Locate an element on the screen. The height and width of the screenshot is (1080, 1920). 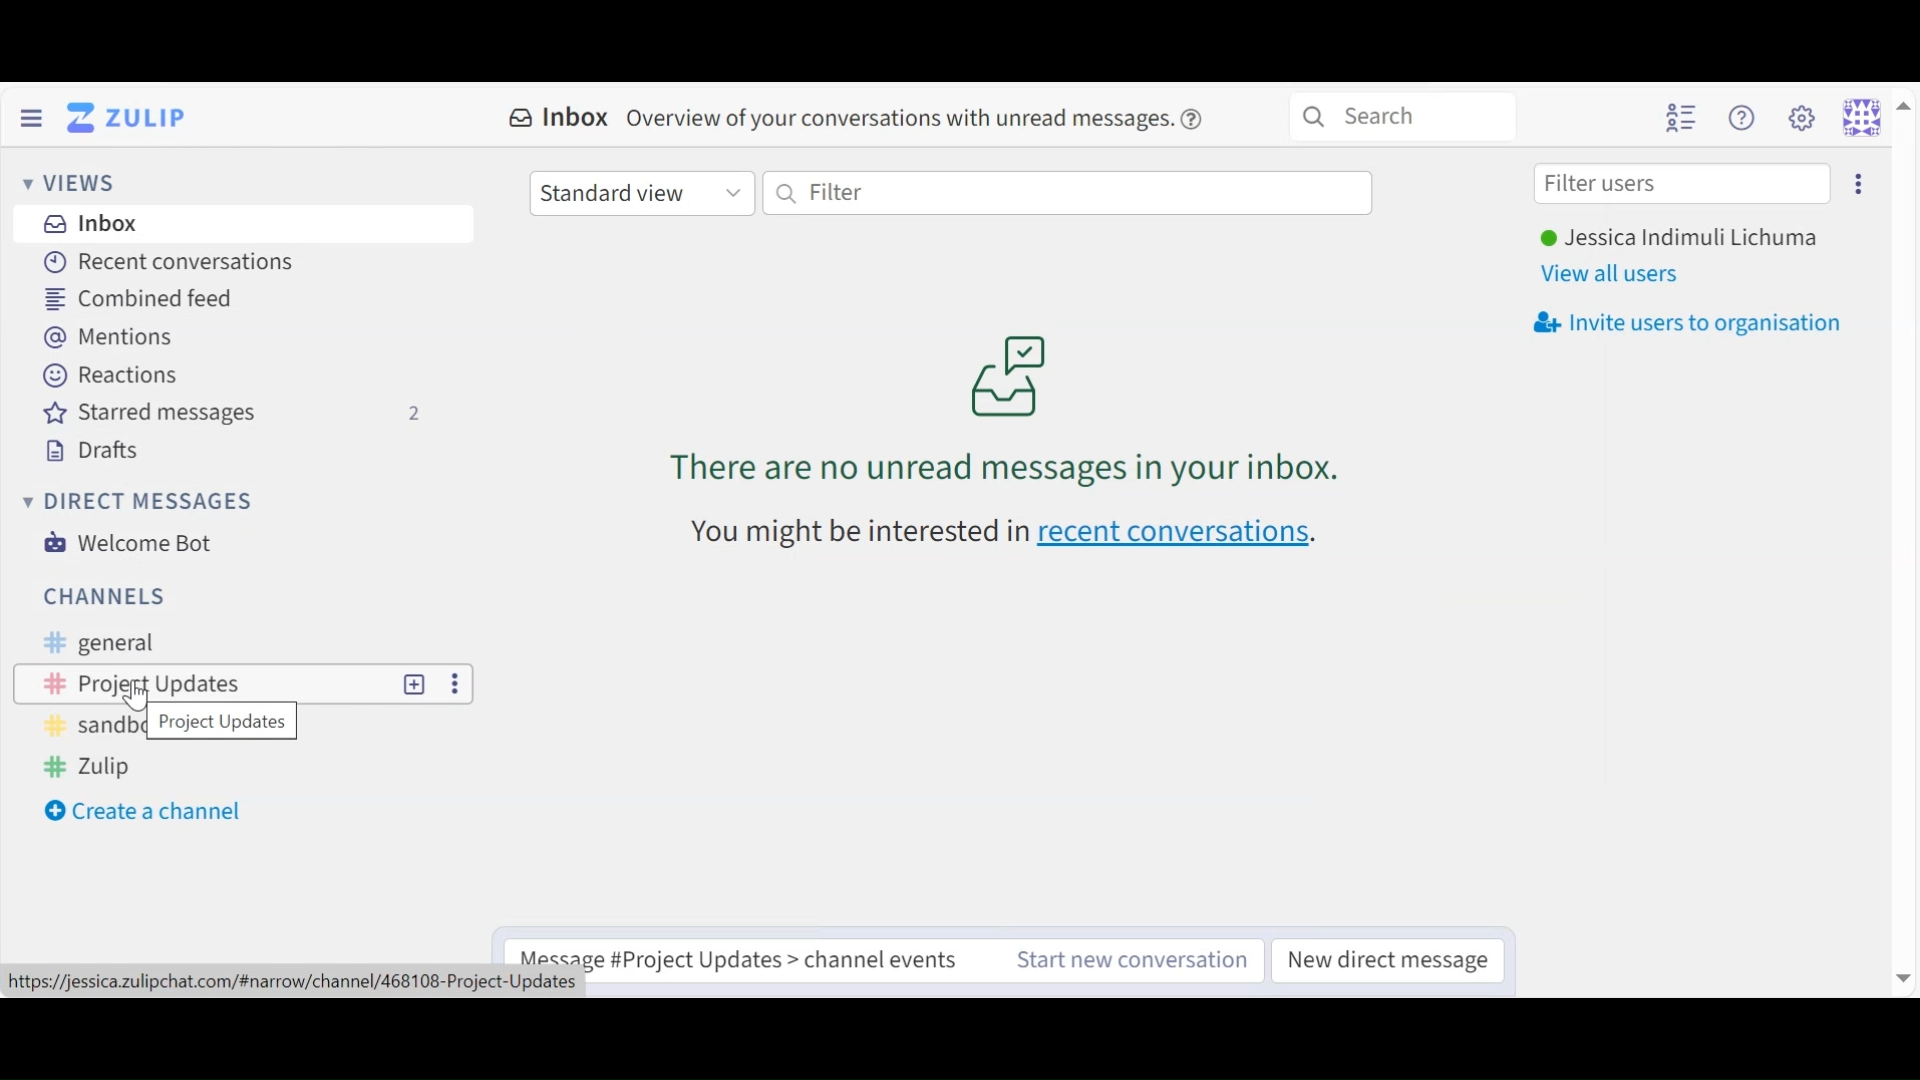
Invite users to oragnisation is located at coordinates (1697, 323).